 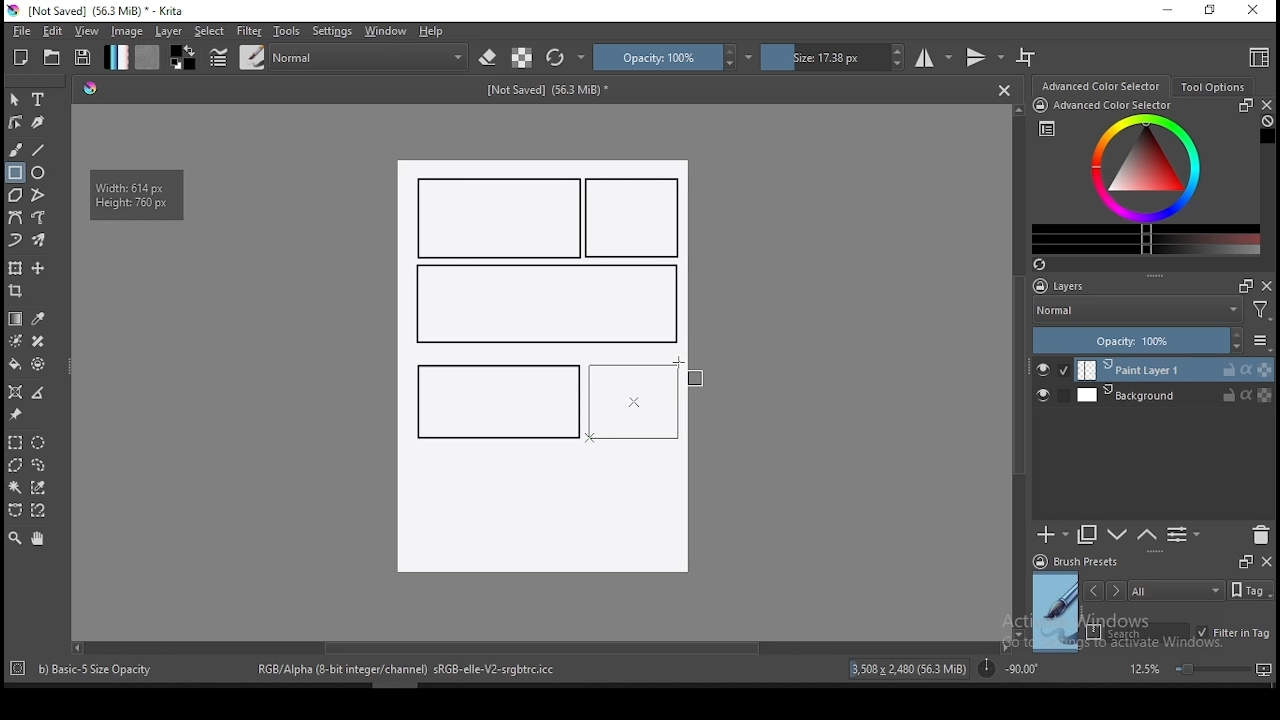 I want to click on similar color selection tool, so click(x=41, y=487).